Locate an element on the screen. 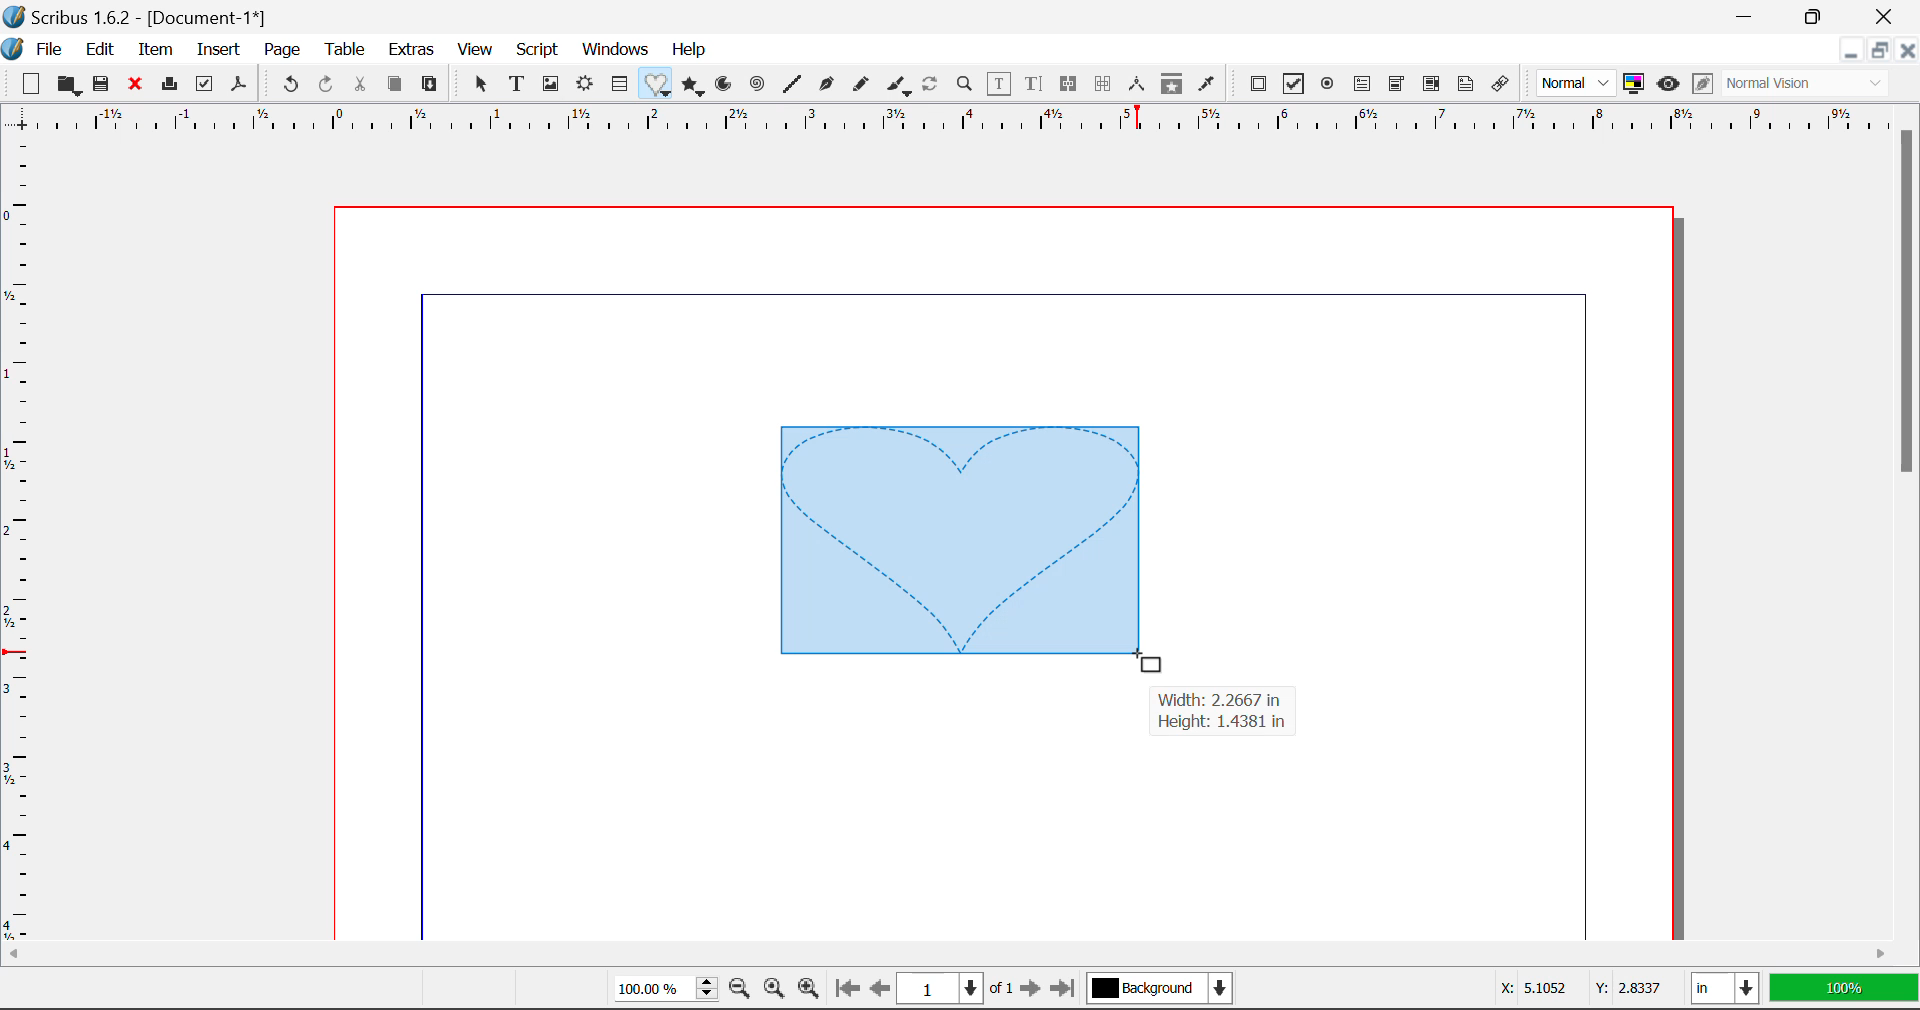 This screenshot has height=1010, width=1920. Save is located at coordinates (107, 87).